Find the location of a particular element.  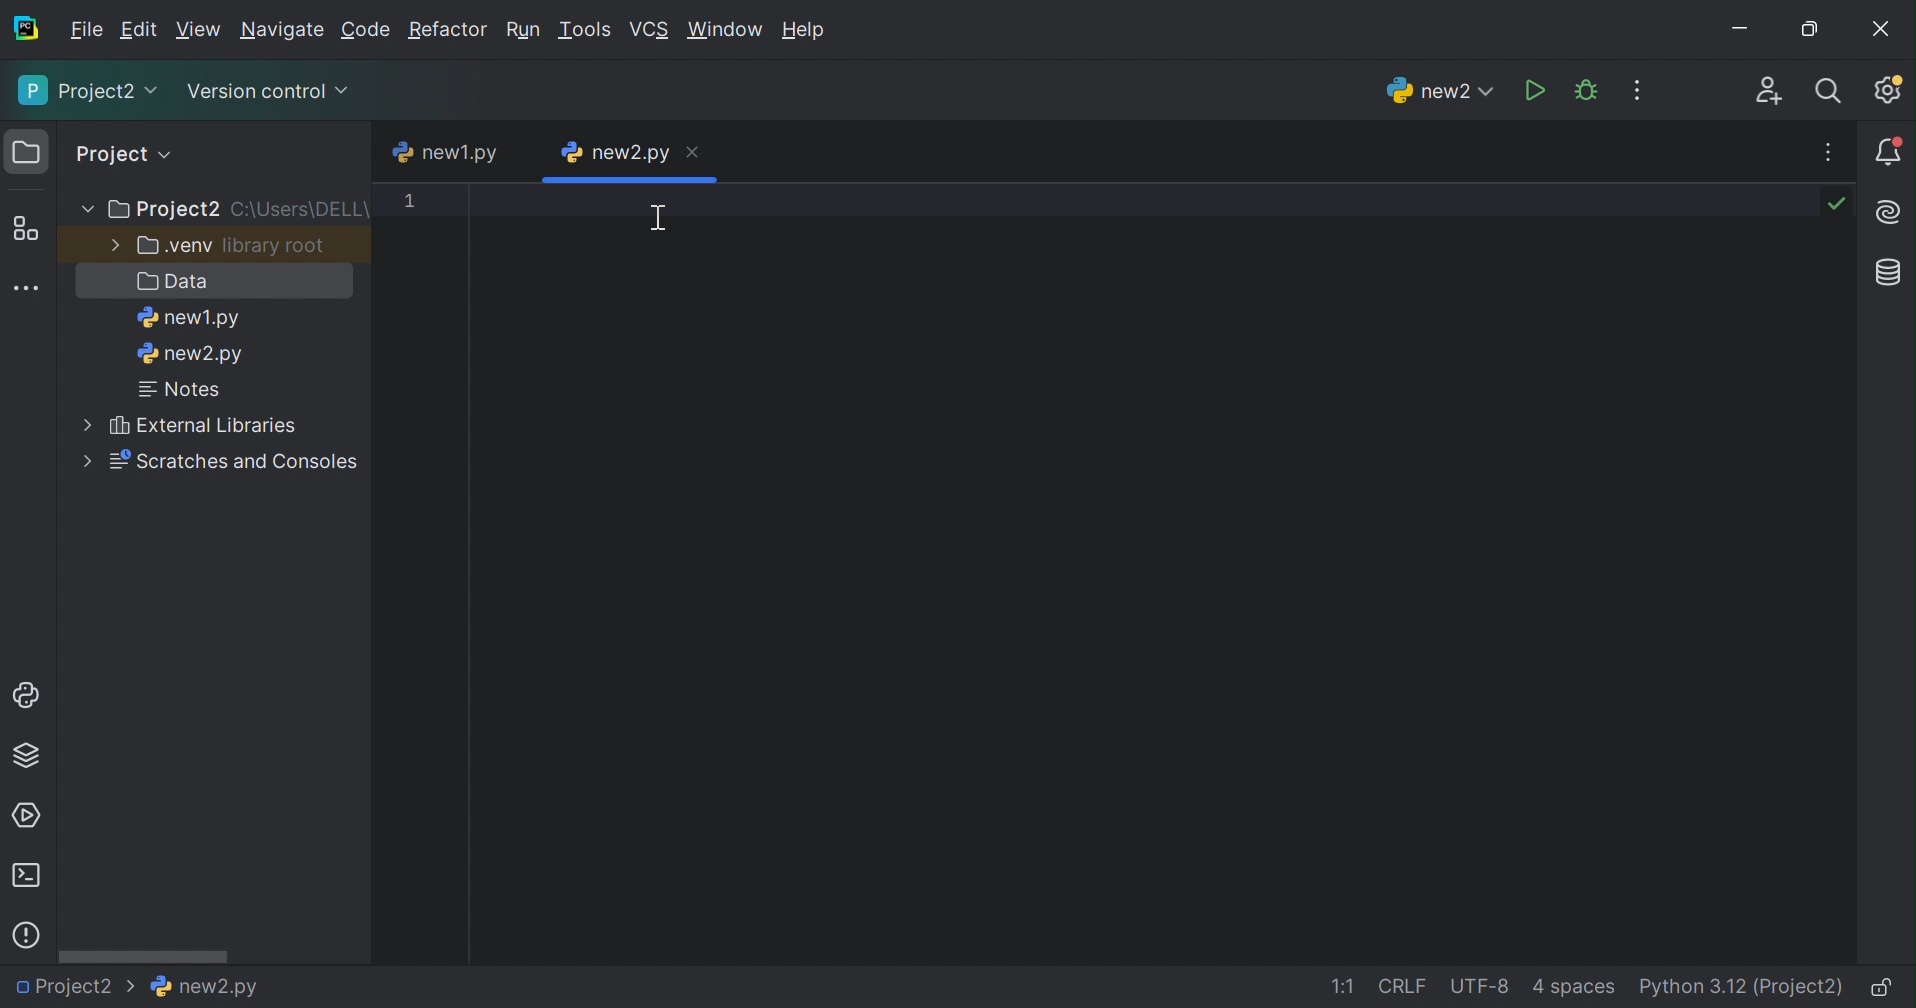

Make file read-only is located at coordinates (1888, 988).